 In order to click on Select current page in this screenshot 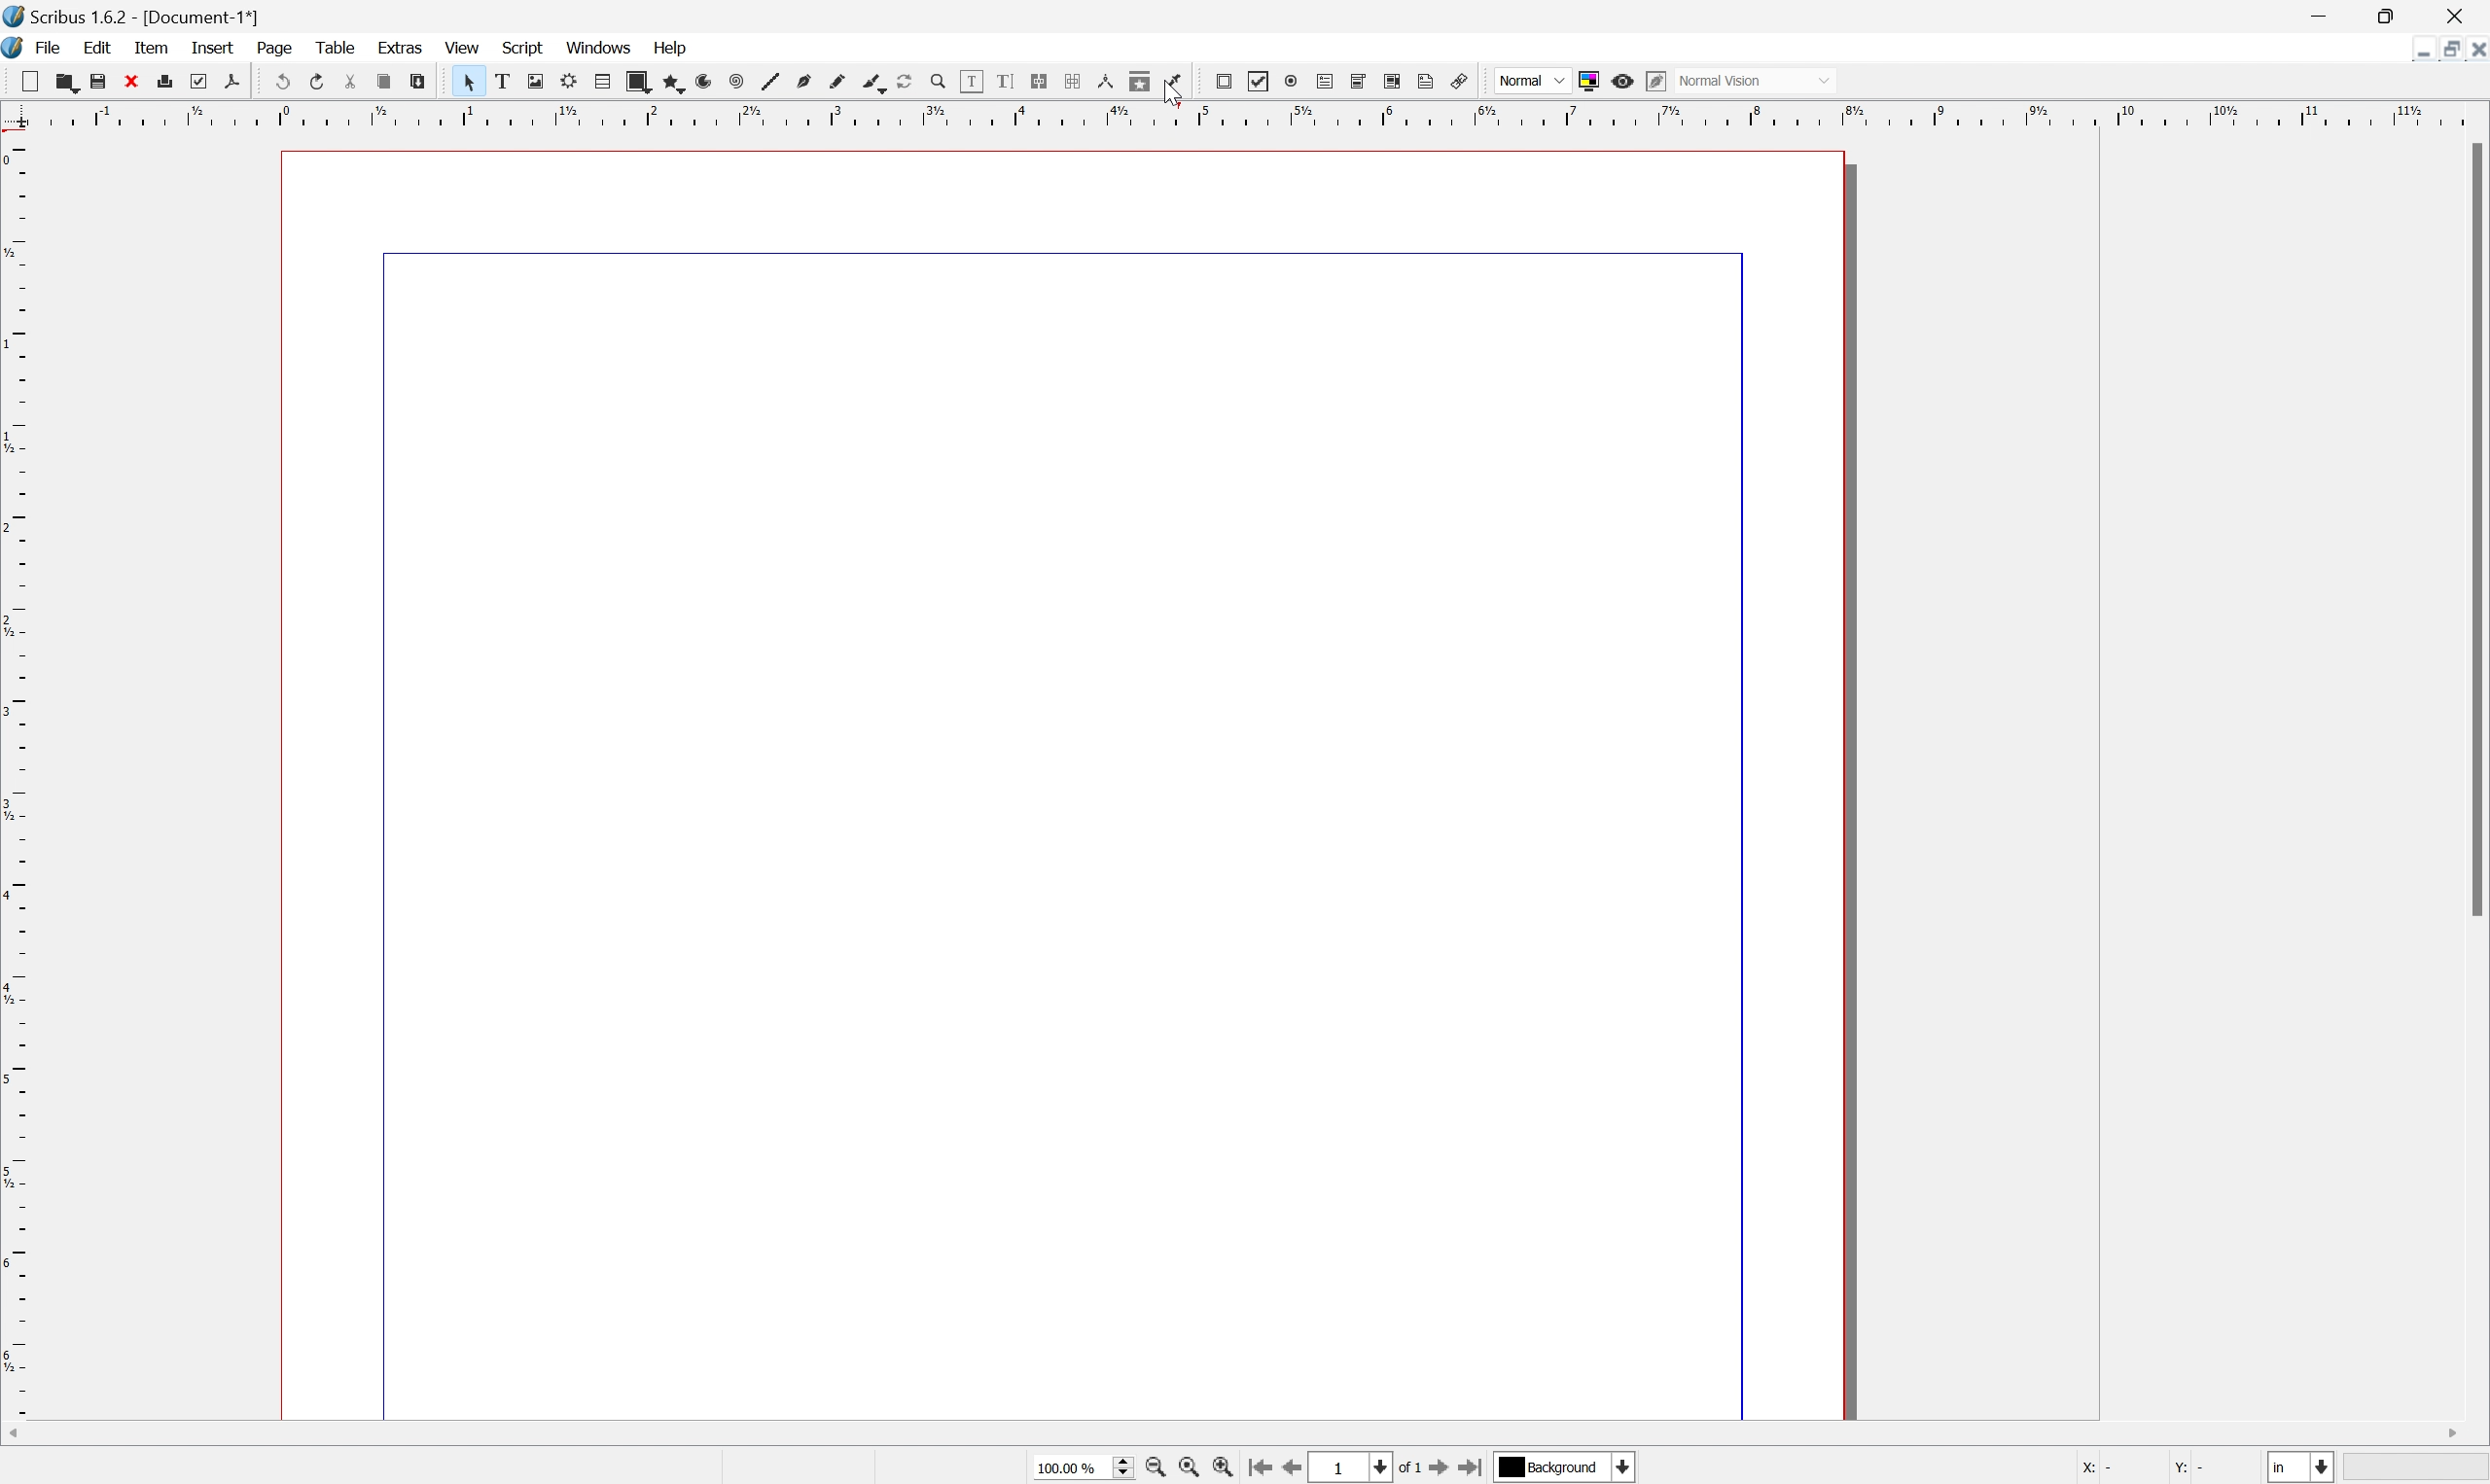, I will do `click(1365, 1470)`.